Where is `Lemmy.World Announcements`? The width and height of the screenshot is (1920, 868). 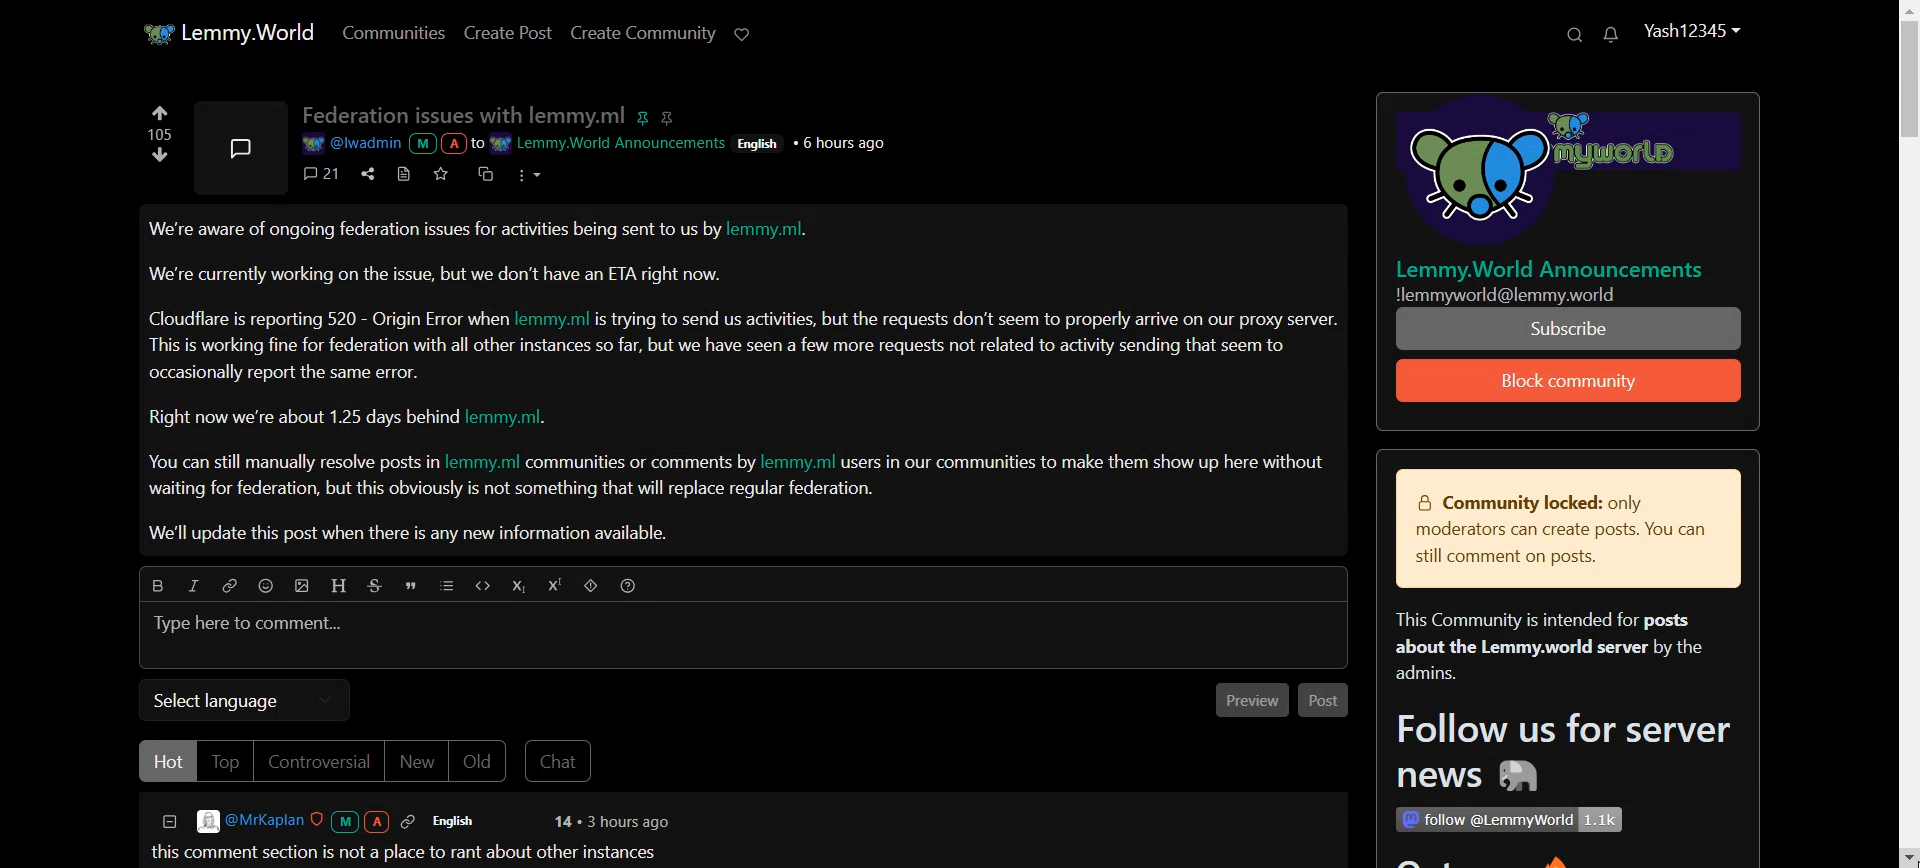
Lemmy.World Announcements is located at coordinates (1552, 270).